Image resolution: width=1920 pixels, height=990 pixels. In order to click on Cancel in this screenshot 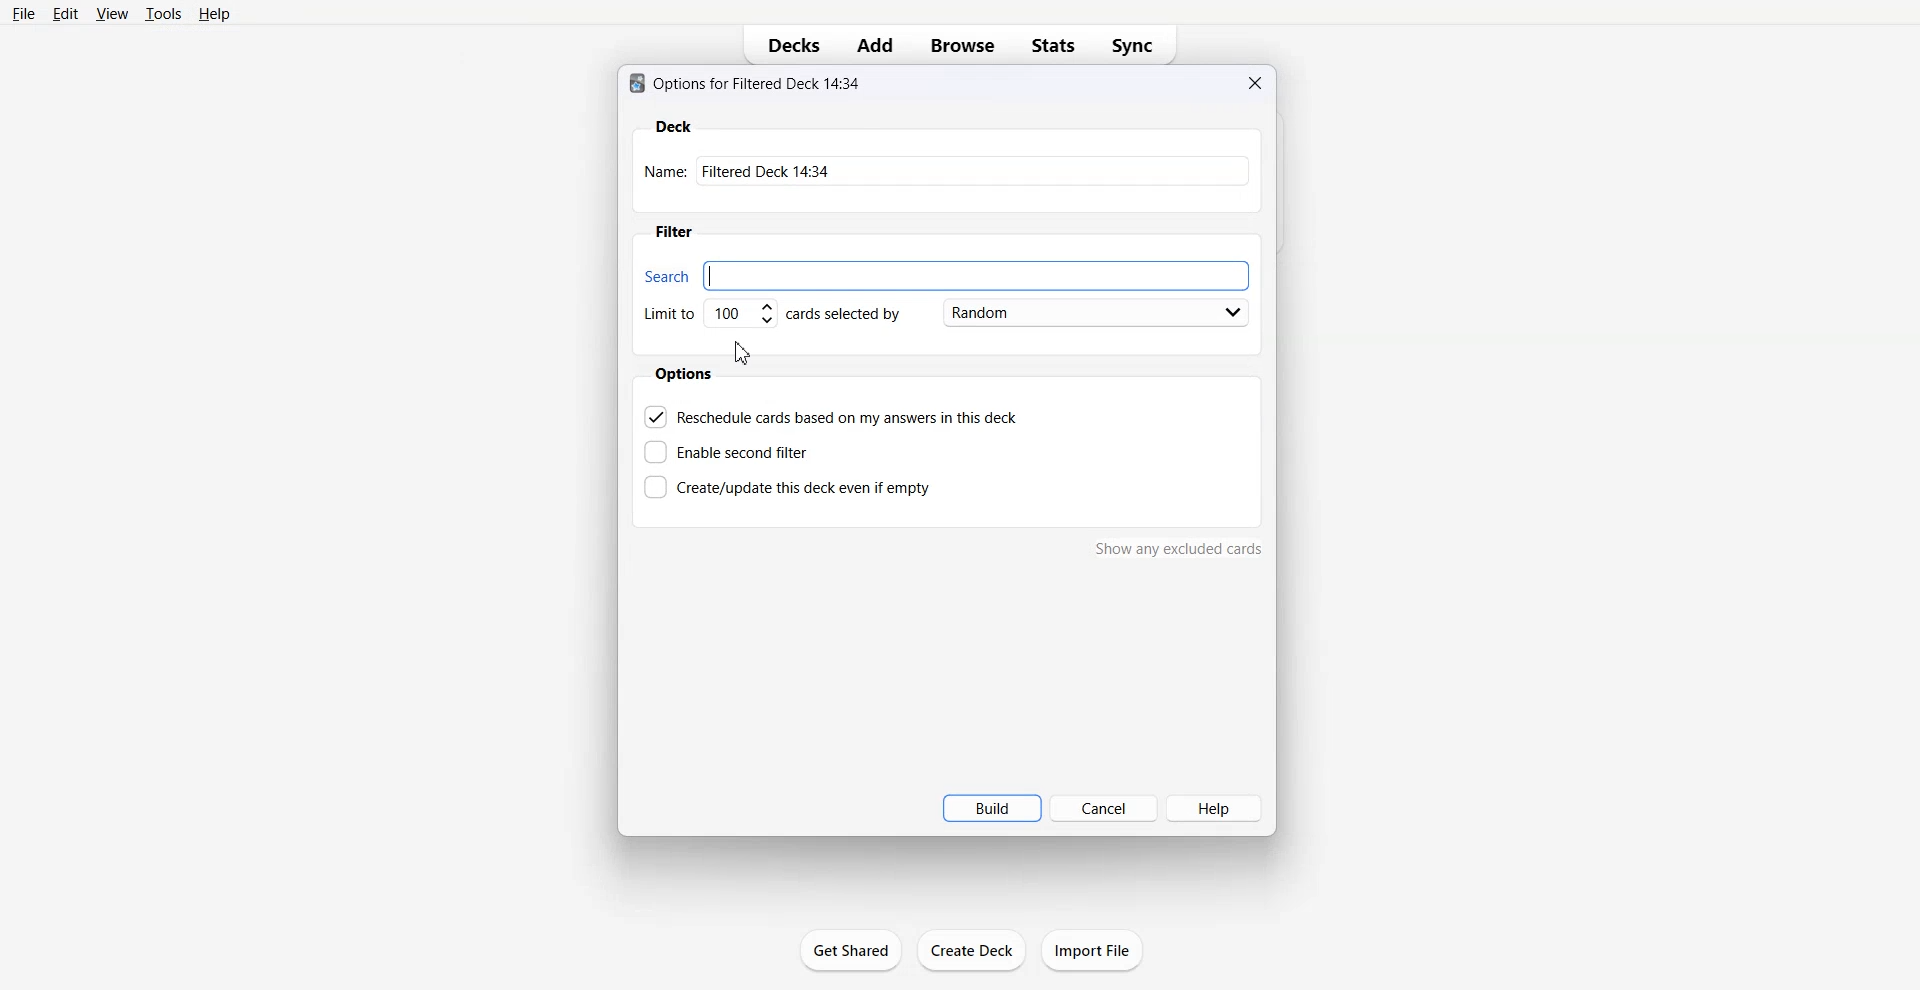, I will do `click(1104, 809)`.